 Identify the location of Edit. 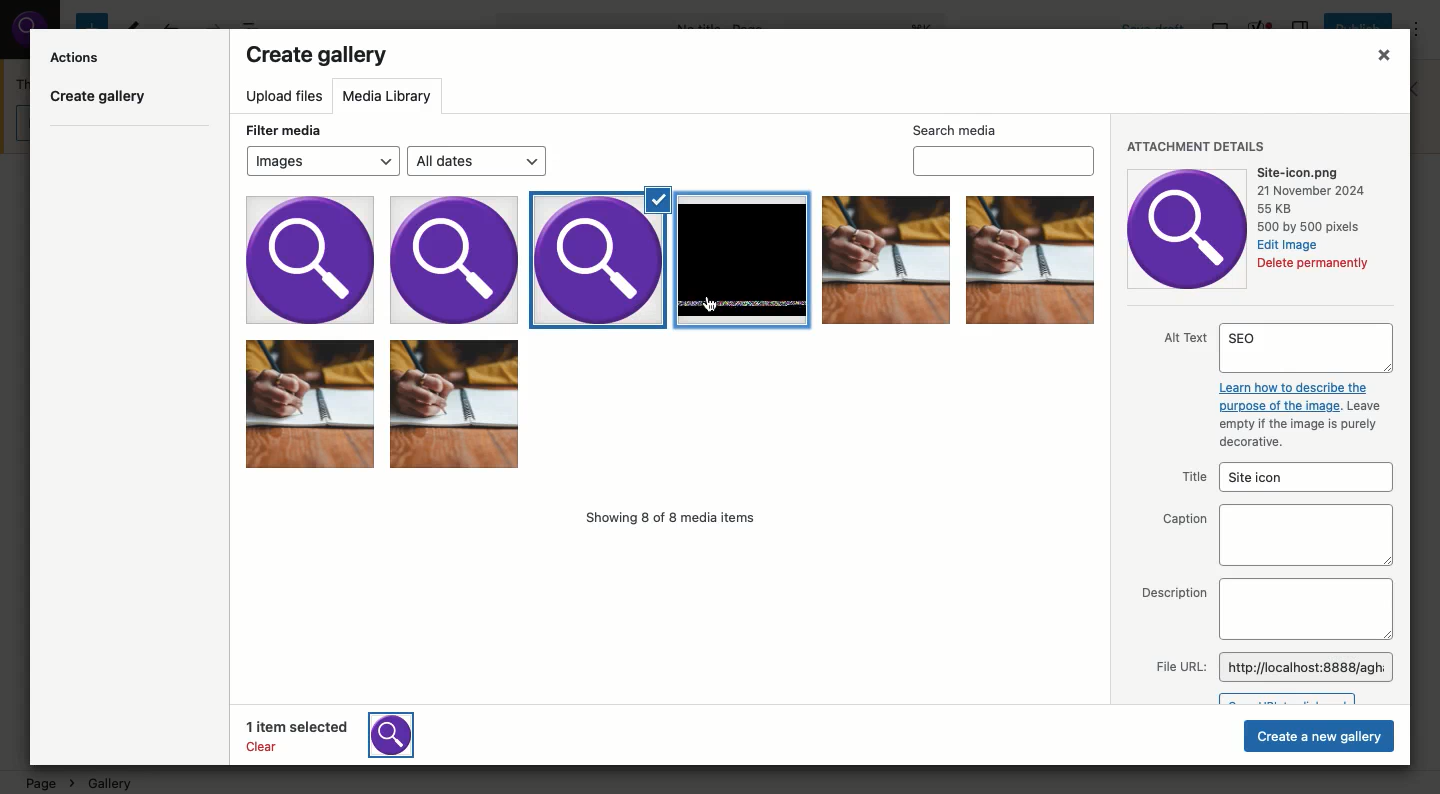
(1288, 244).